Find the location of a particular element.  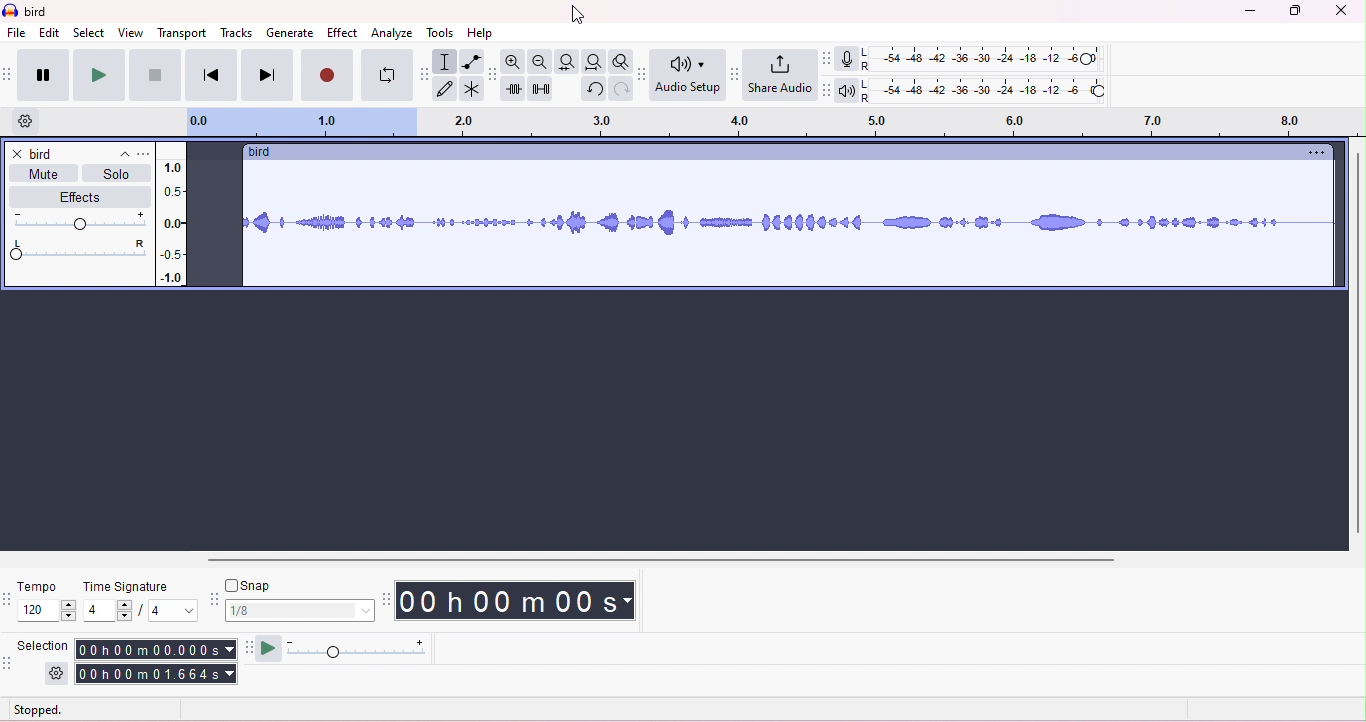

selection is located at coordinates (445, 61).